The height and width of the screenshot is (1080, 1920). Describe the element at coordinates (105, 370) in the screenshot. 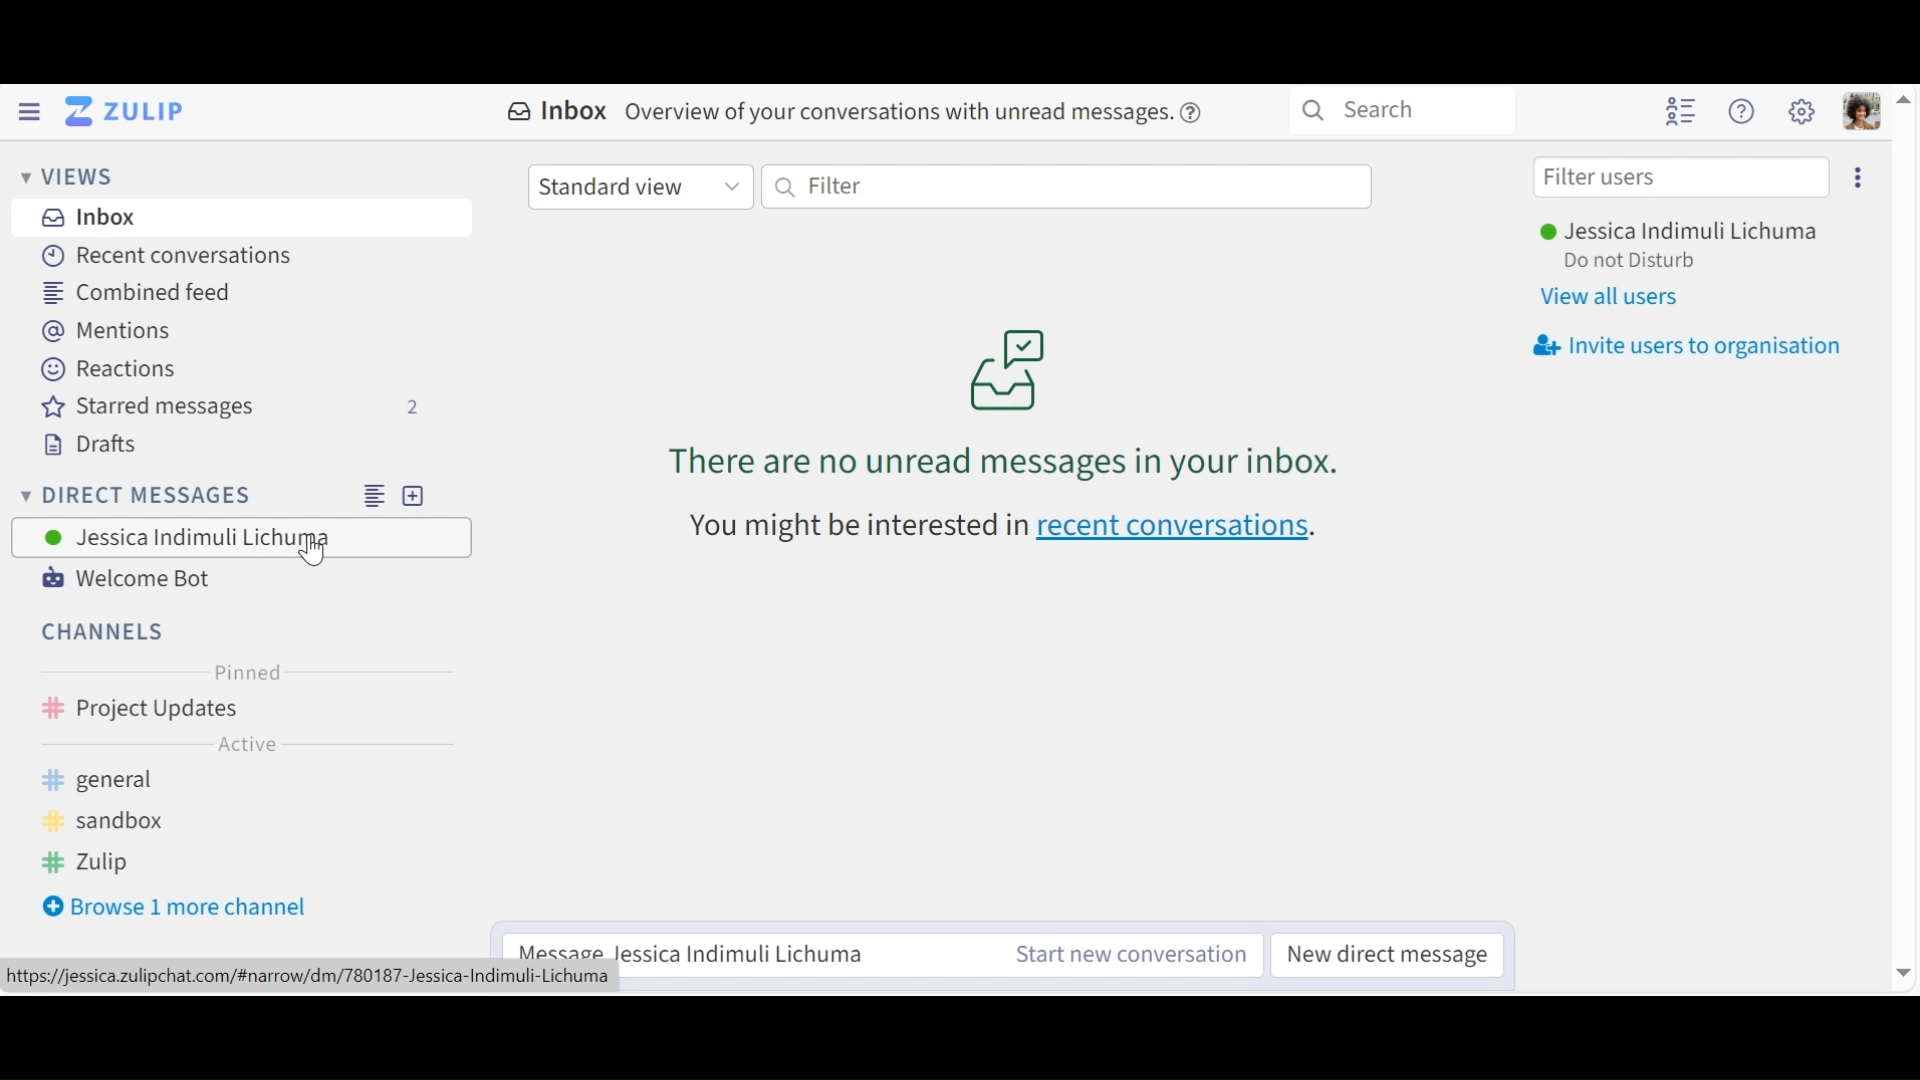

I see `Reactions` at that location.